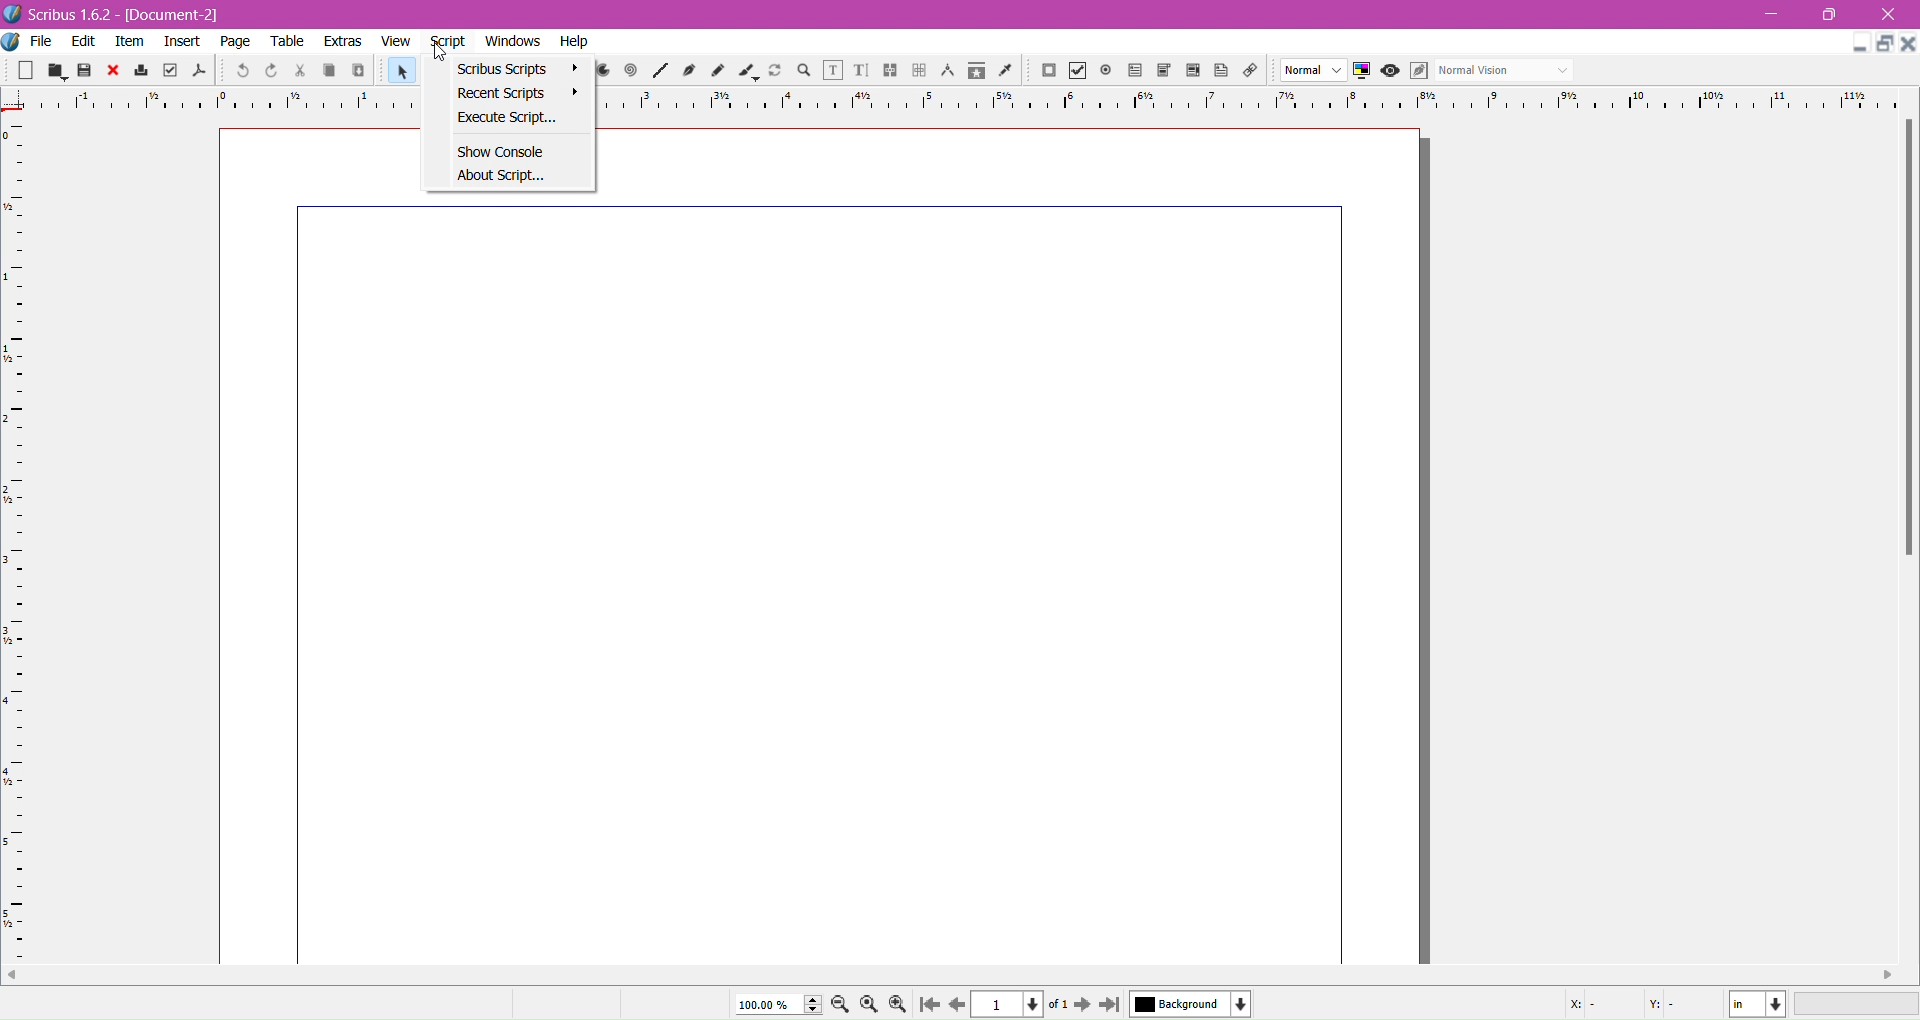 The image size is (1920, 1020). Describe the element at coordinates (360, 71) in the screenshot. I see `Paste` at that location.